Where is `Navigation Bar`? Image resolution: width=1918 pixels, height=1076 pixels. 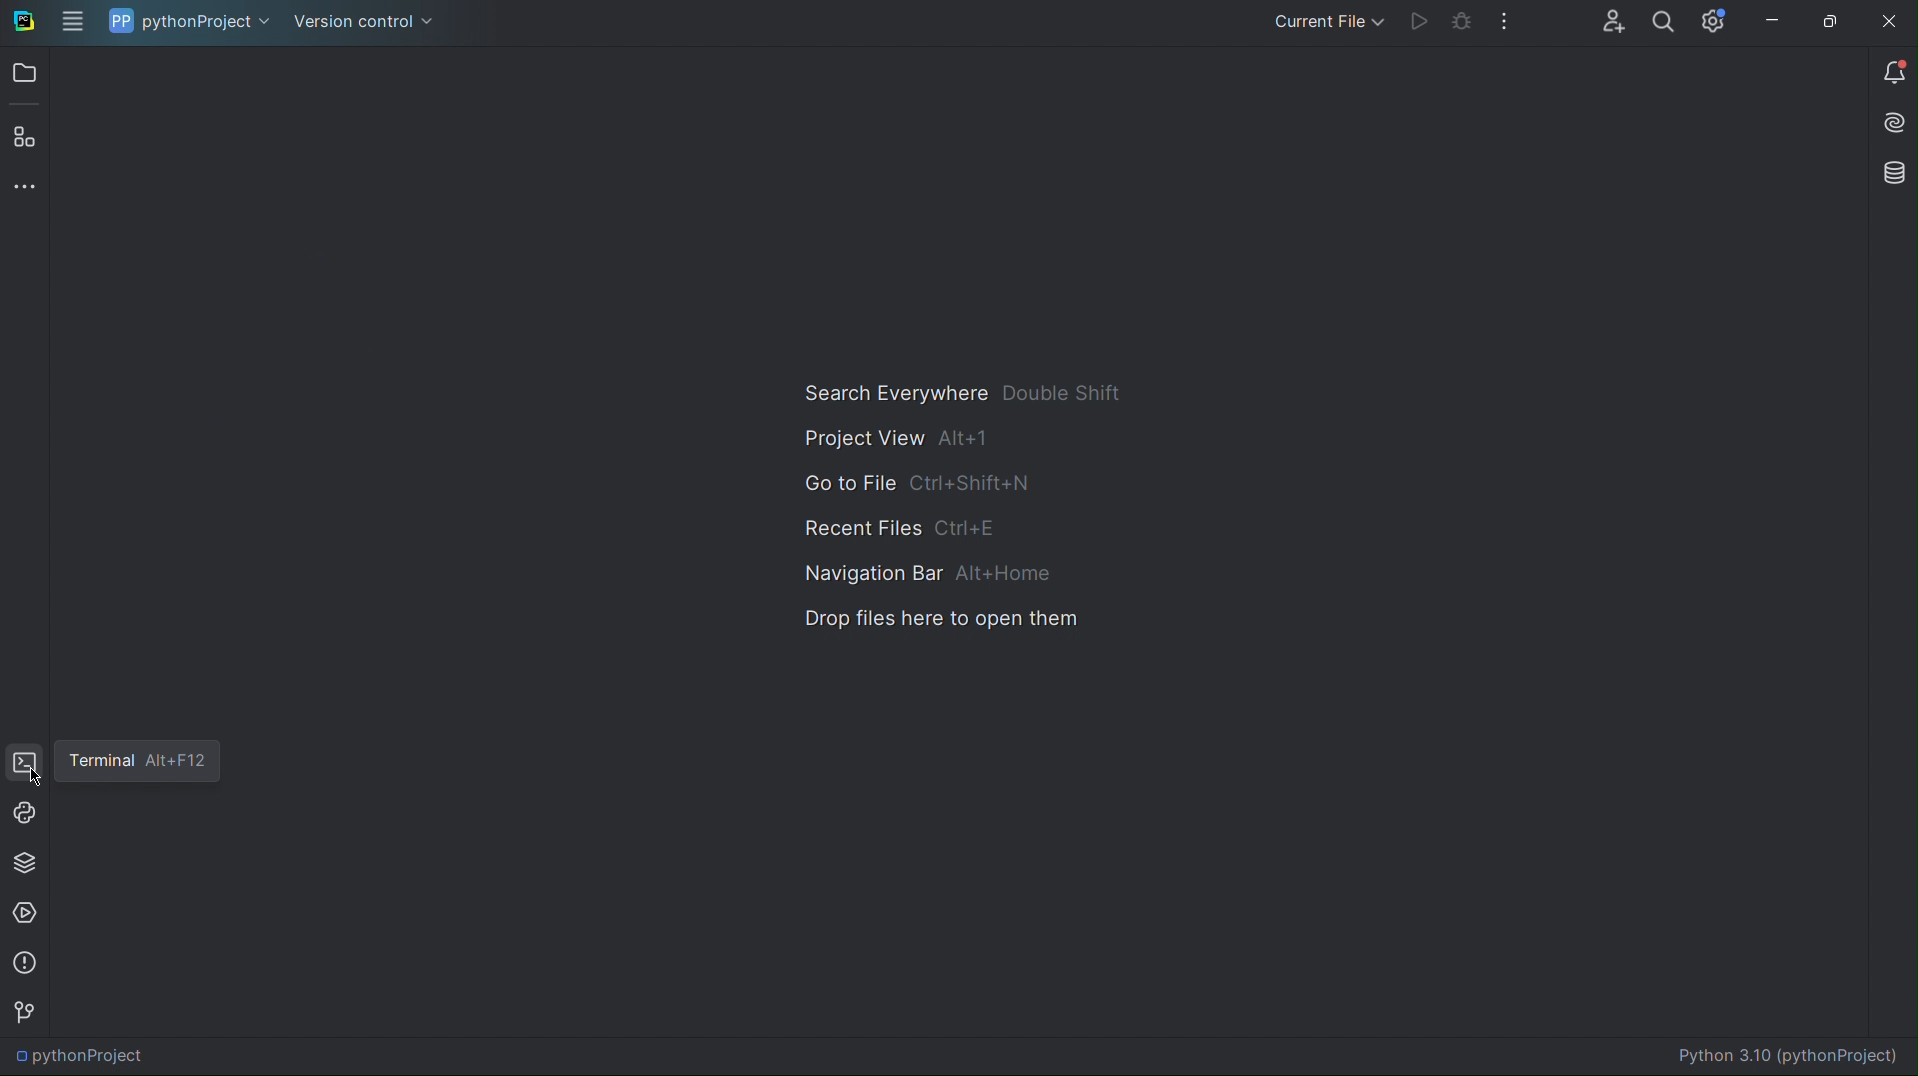
Navigation Bar is located at coordinates (925, 574).